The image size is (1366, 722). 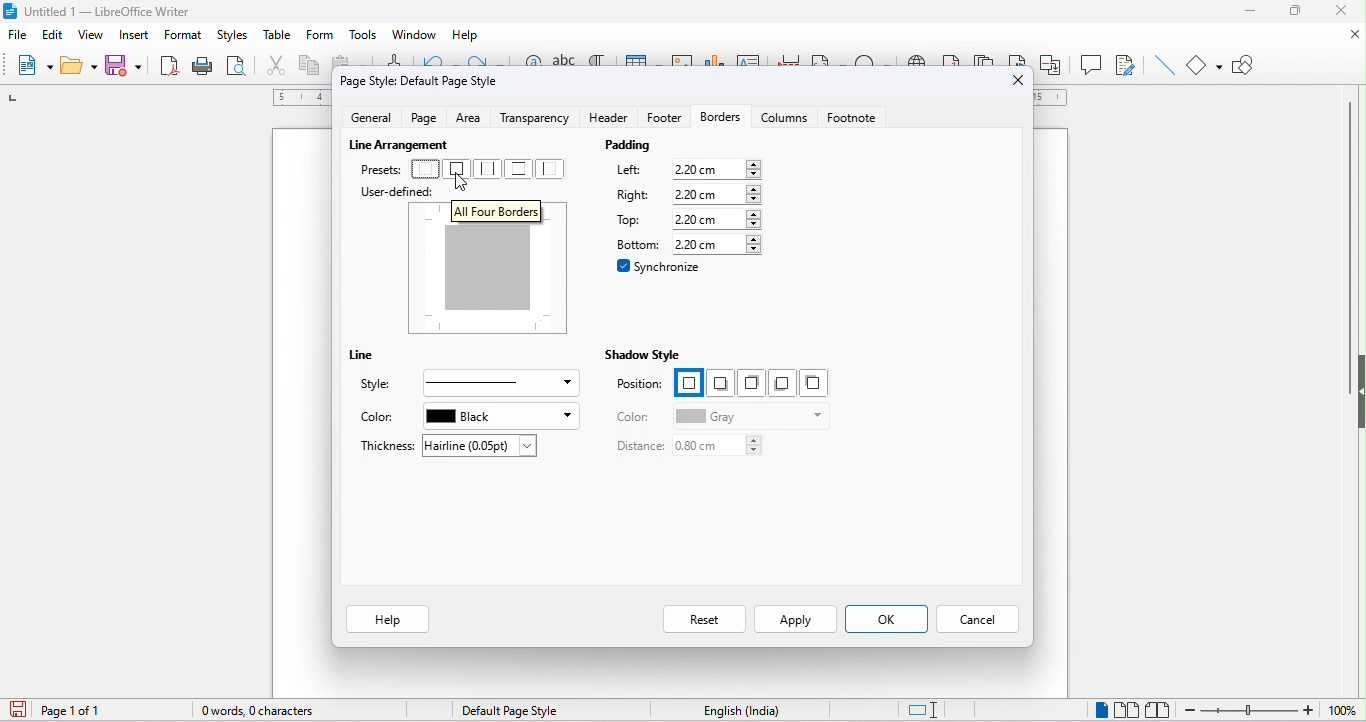 I want to click on general, so click(x=376, y=120).